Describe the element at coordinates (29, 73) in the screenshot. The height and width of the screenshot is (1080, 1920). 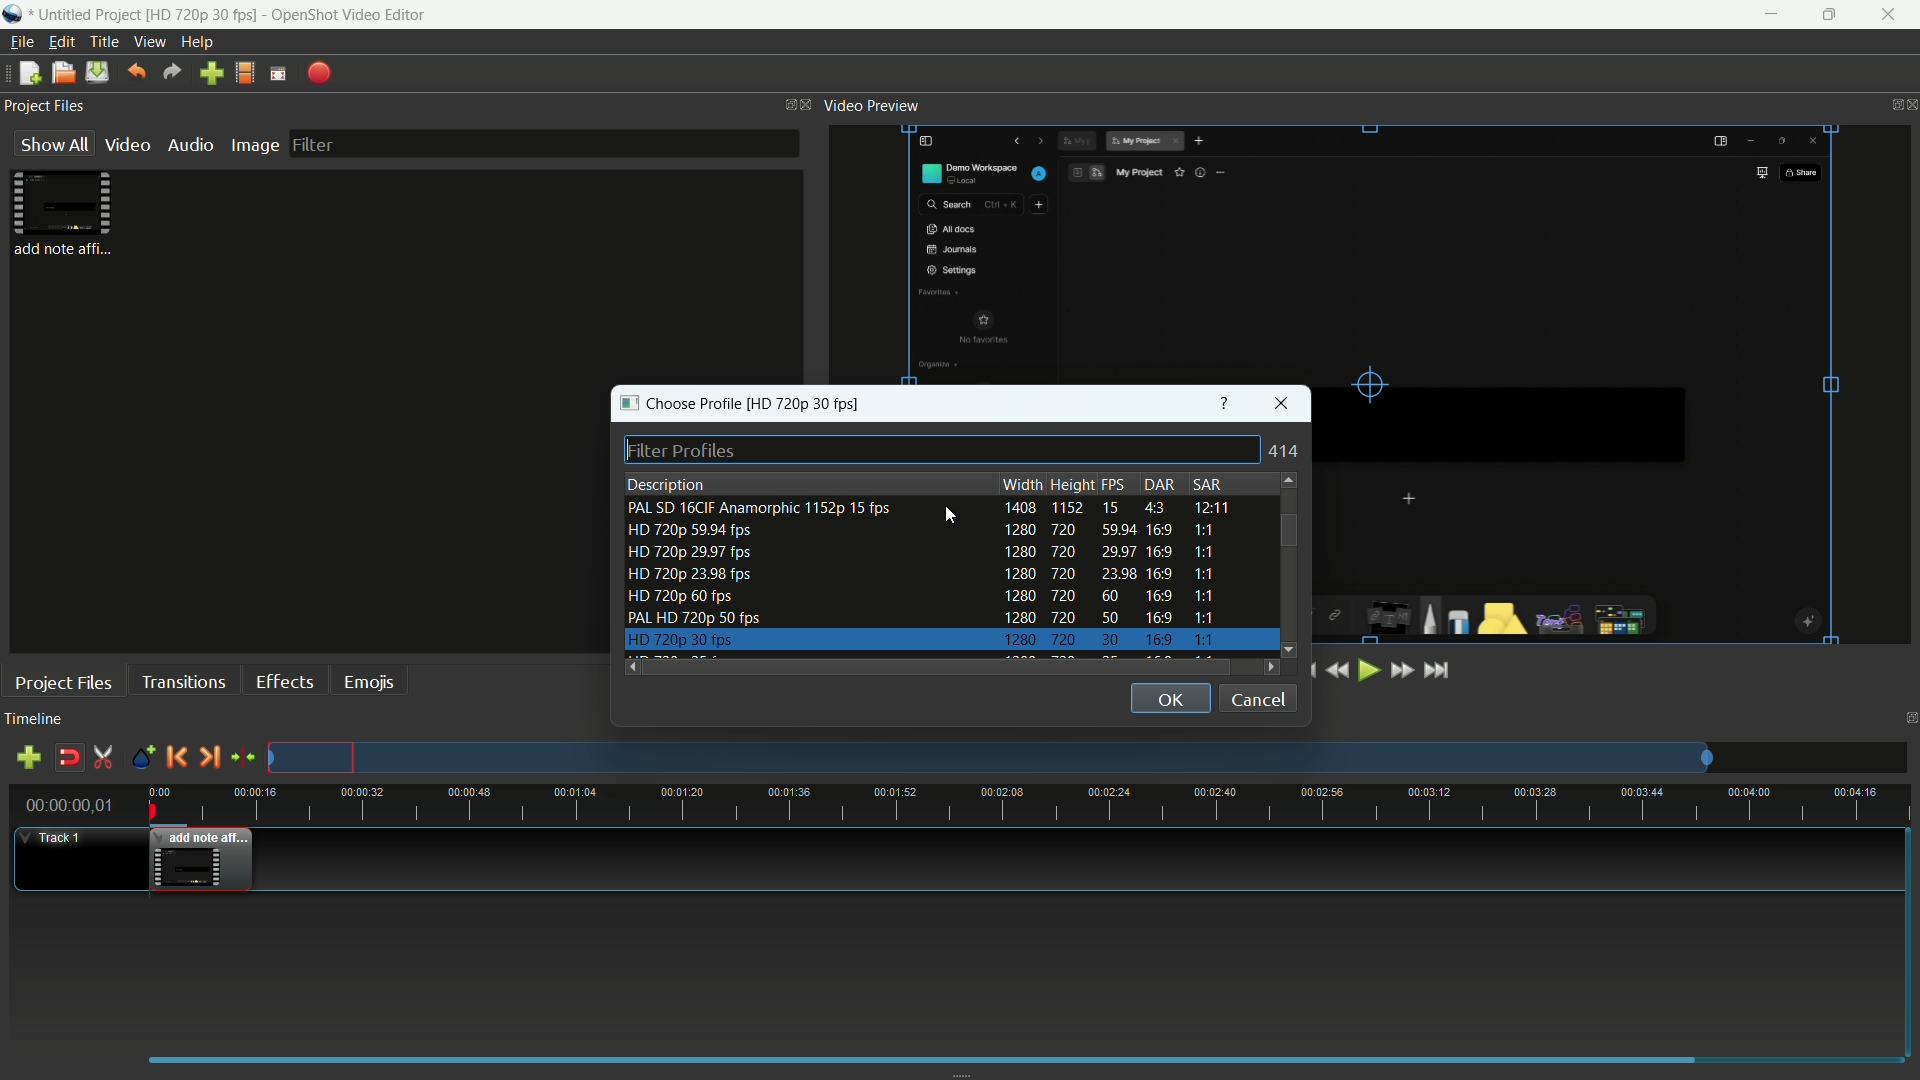
I see `new file` at that location.